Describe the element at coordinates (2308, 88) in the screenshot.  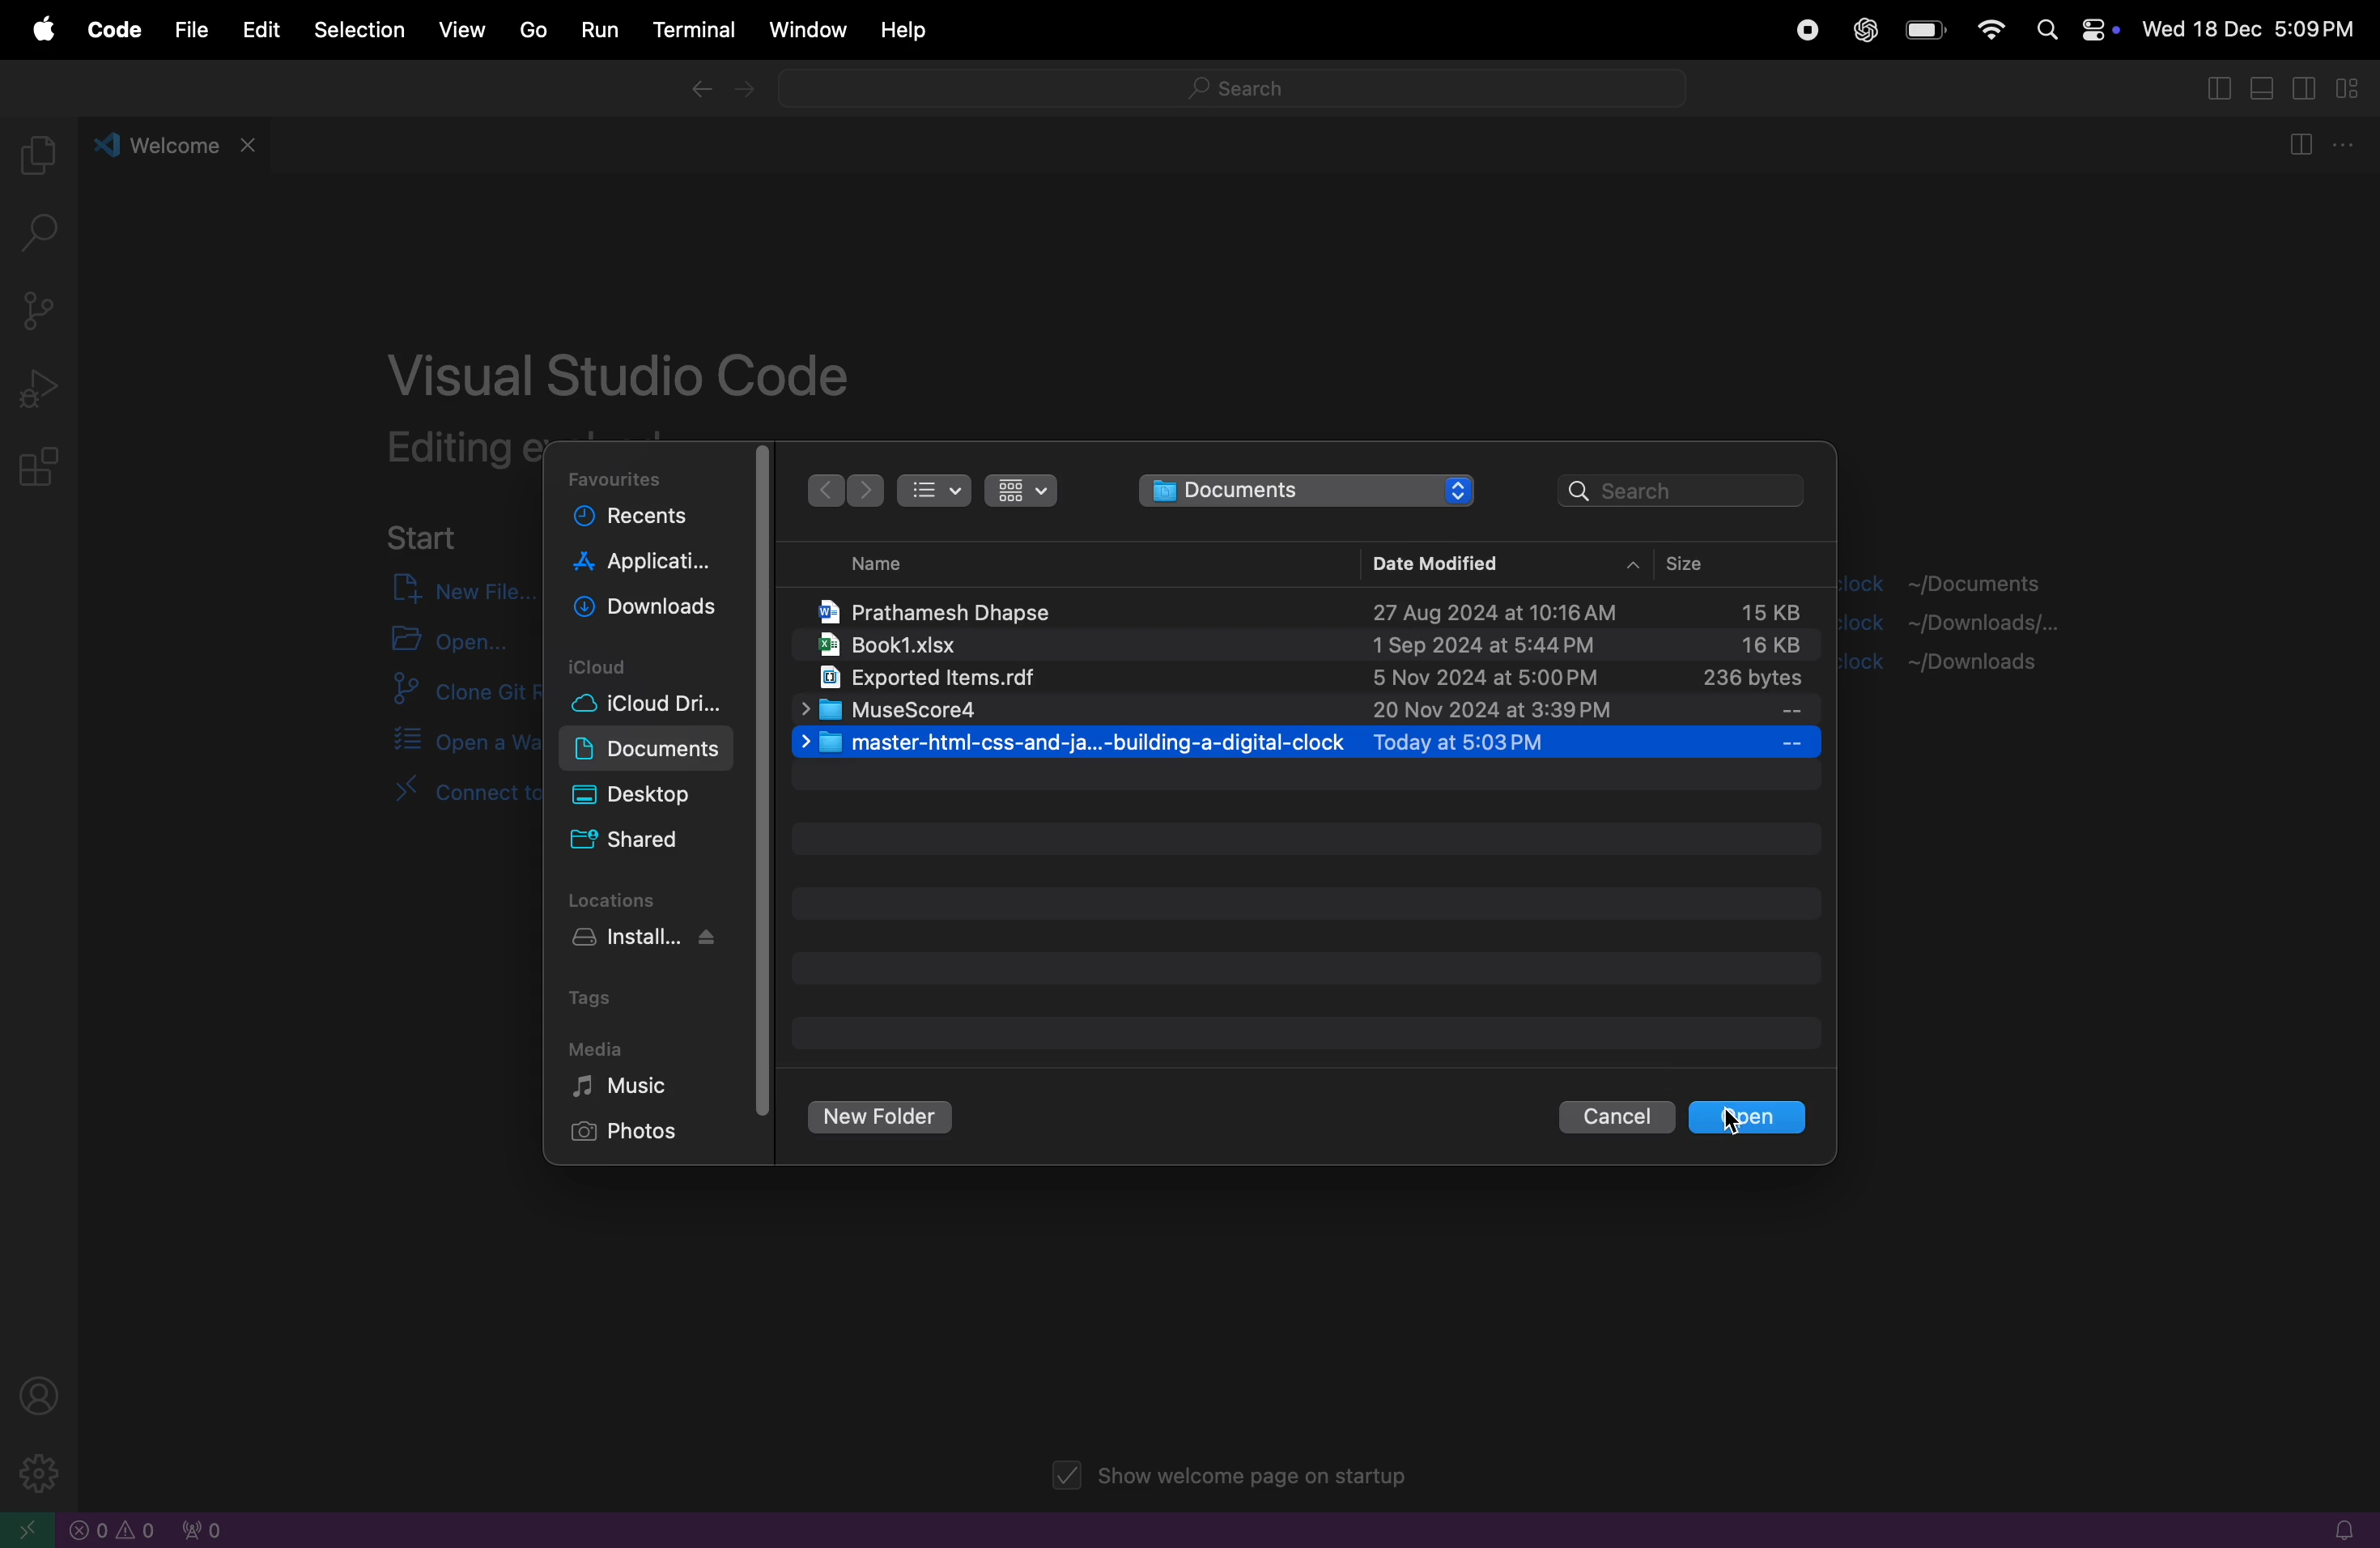
I see `toggle secondary side panel` at that location.